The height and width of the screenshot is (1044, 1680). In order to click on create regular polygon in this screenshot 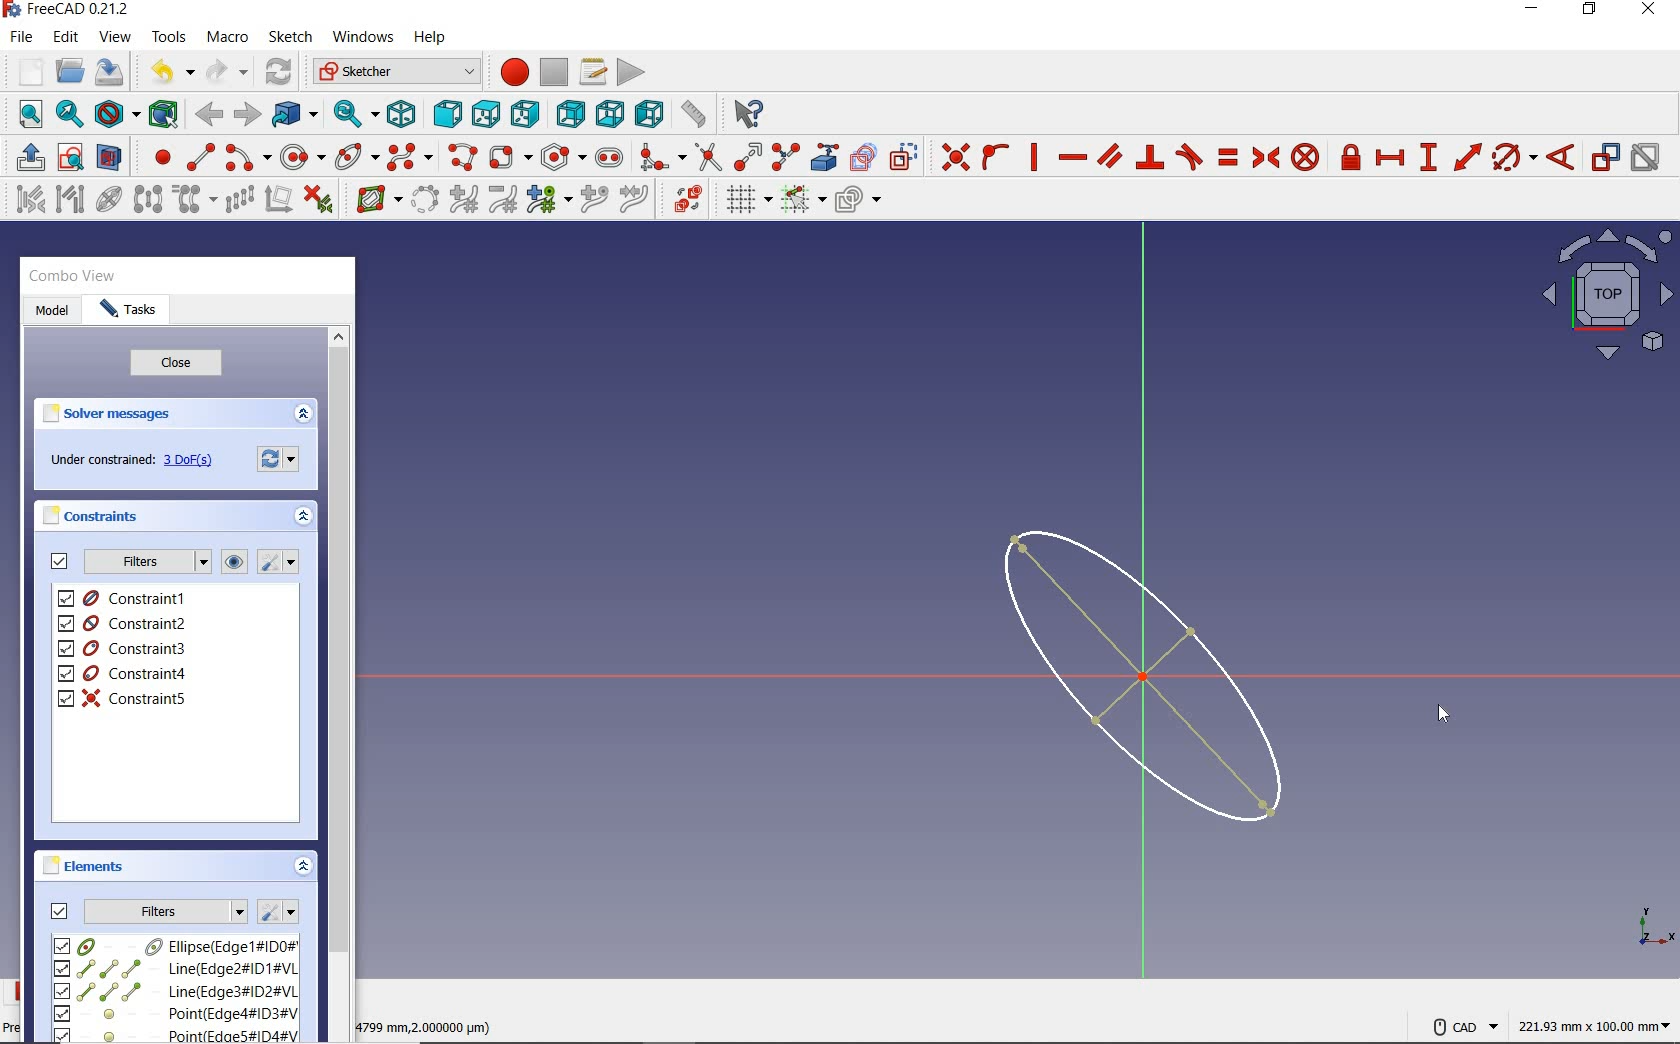, I will do `click(564, 157)`.